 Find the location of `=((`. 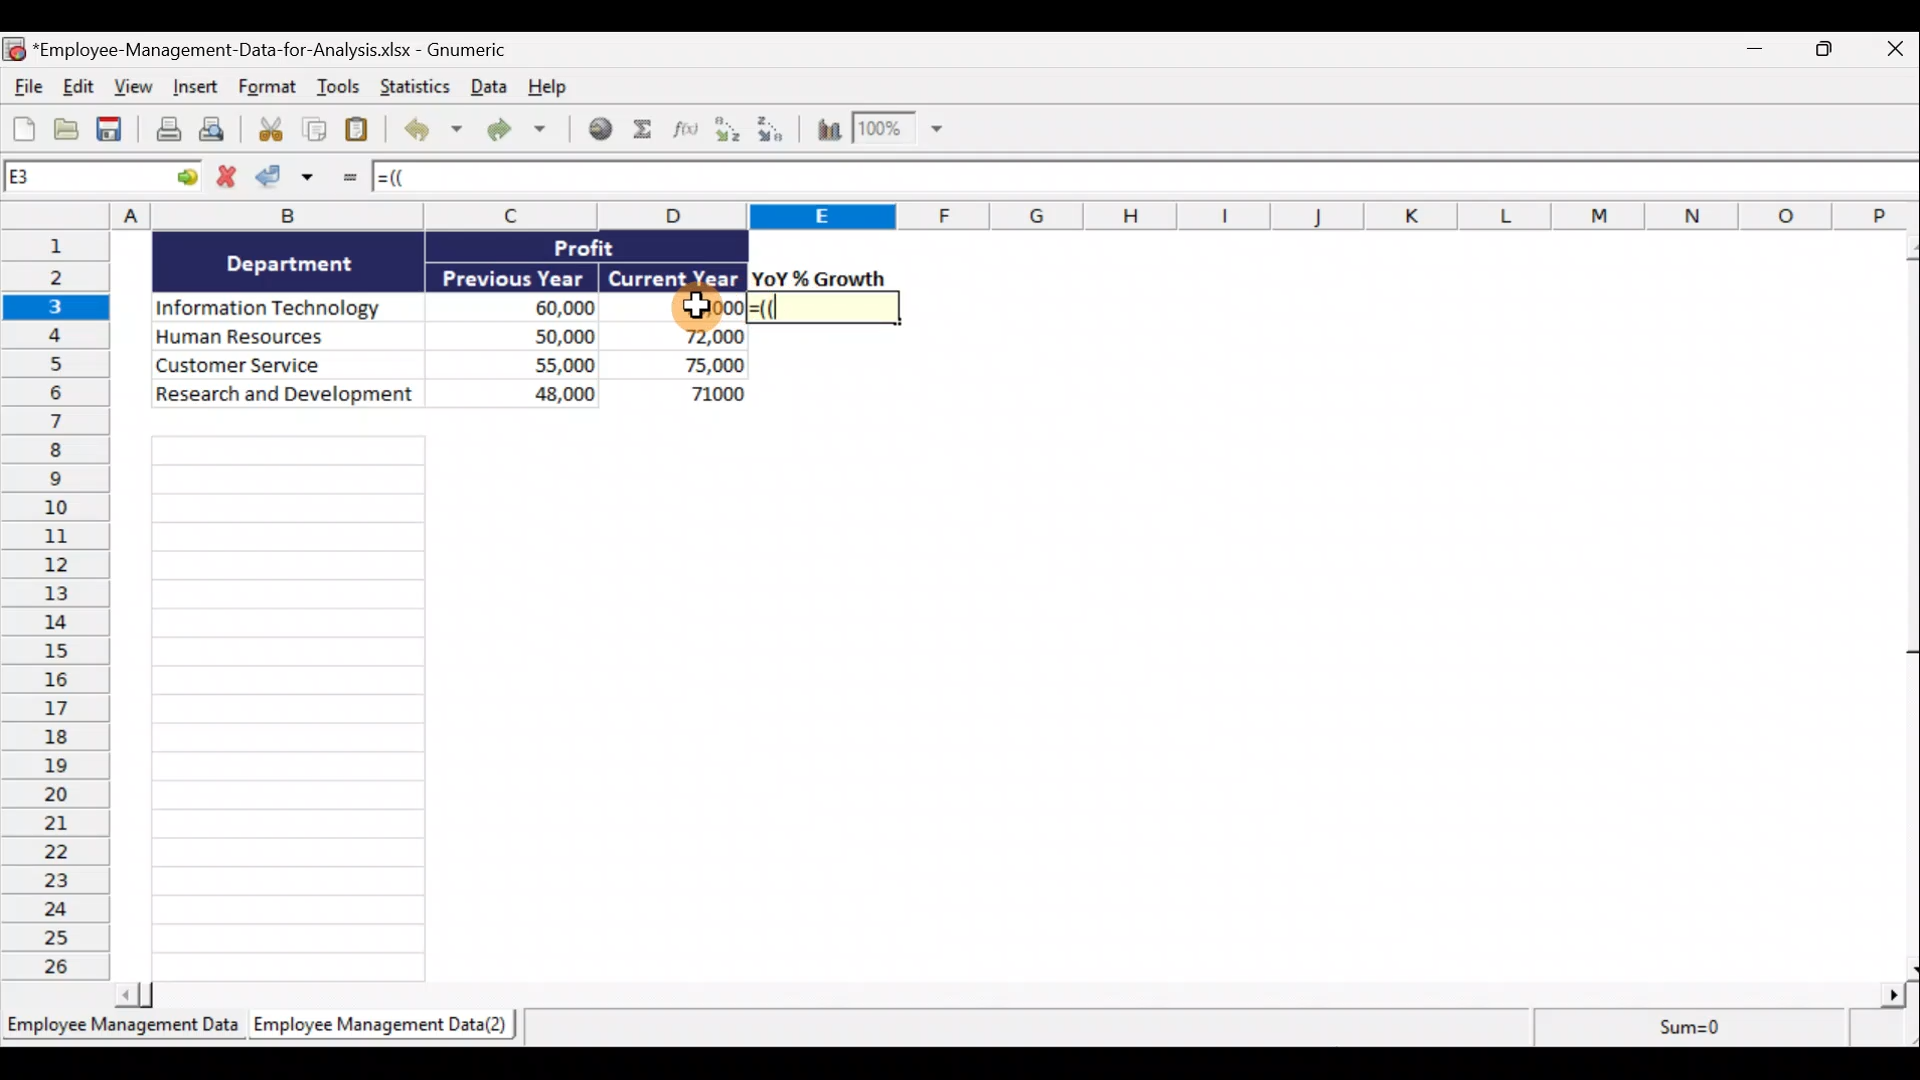

=(( is located at coordinates (825, 308).